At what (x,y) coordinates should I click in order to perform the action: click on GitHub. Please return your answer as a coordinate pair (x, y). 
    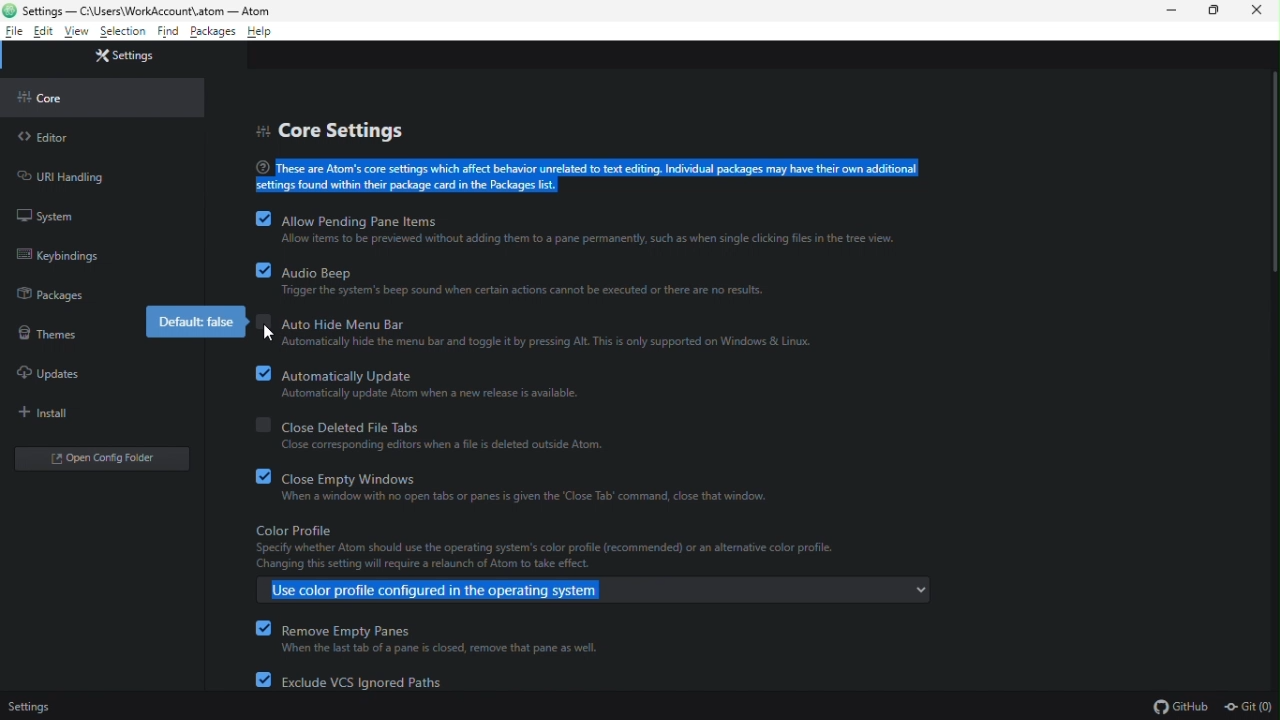
    Looking at the image, I should click on (1183, 704).